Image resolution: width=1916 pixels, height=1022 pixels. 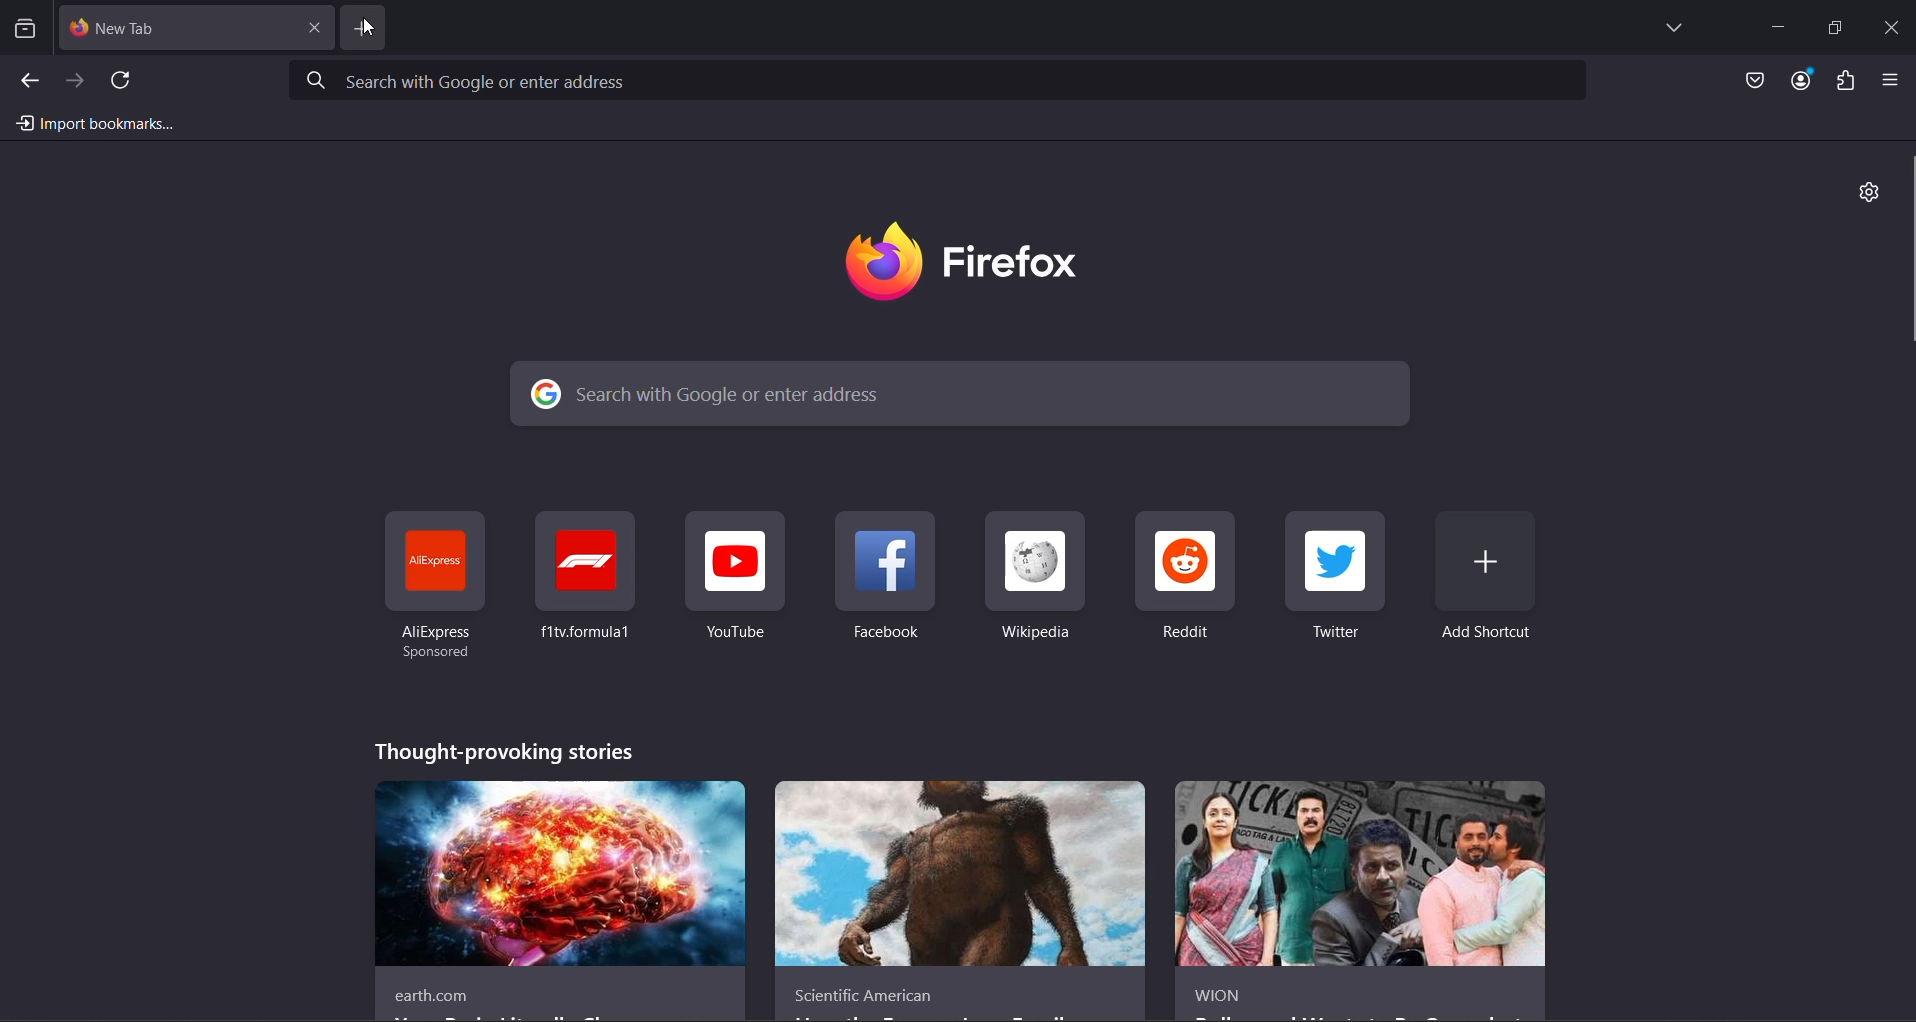 What do you see at coordinates (1868, 193) in the screenshot?
I see `personalize new tab` at bounding box center [1868, 193].